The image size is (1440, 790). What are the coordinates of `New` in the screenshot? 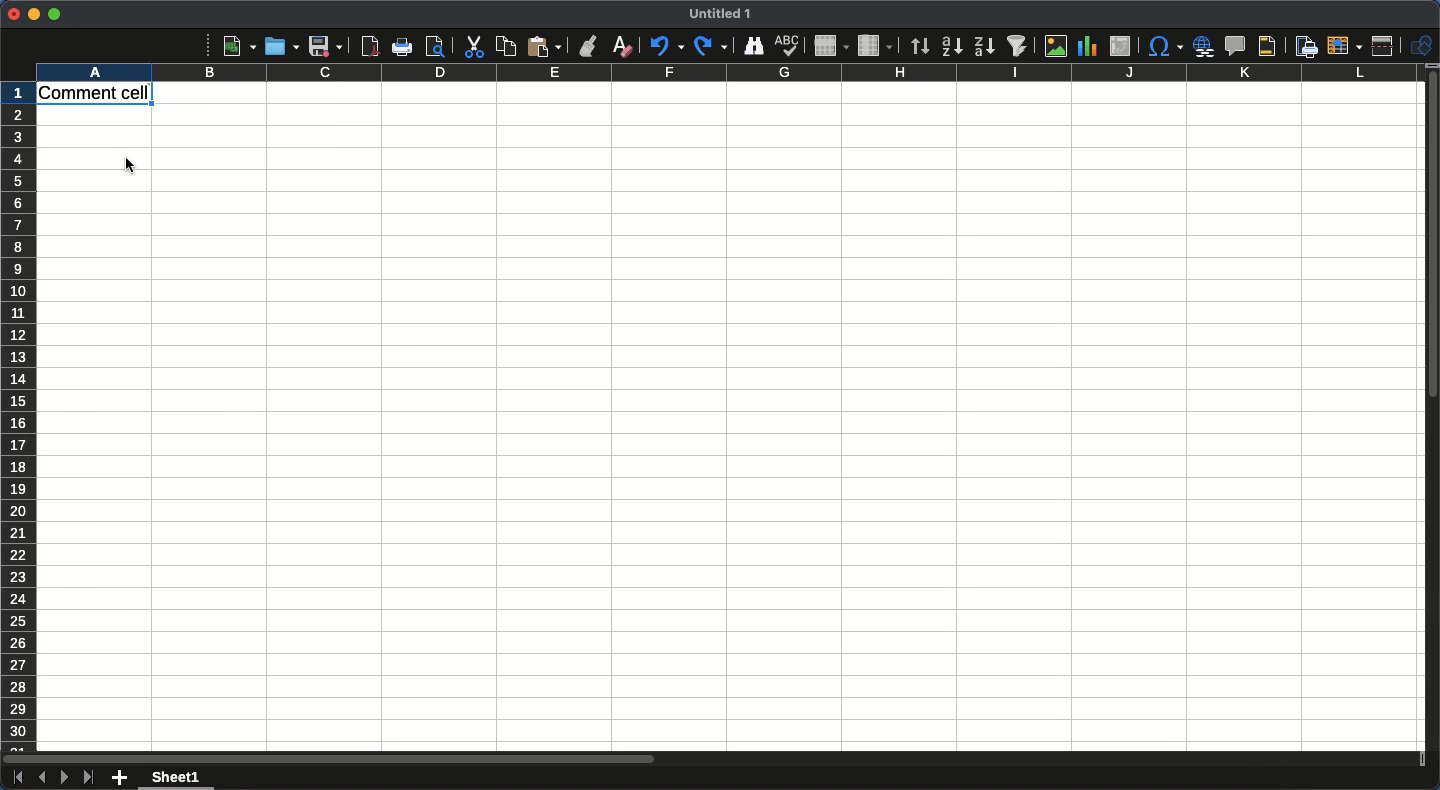 It's located at (236, 46).